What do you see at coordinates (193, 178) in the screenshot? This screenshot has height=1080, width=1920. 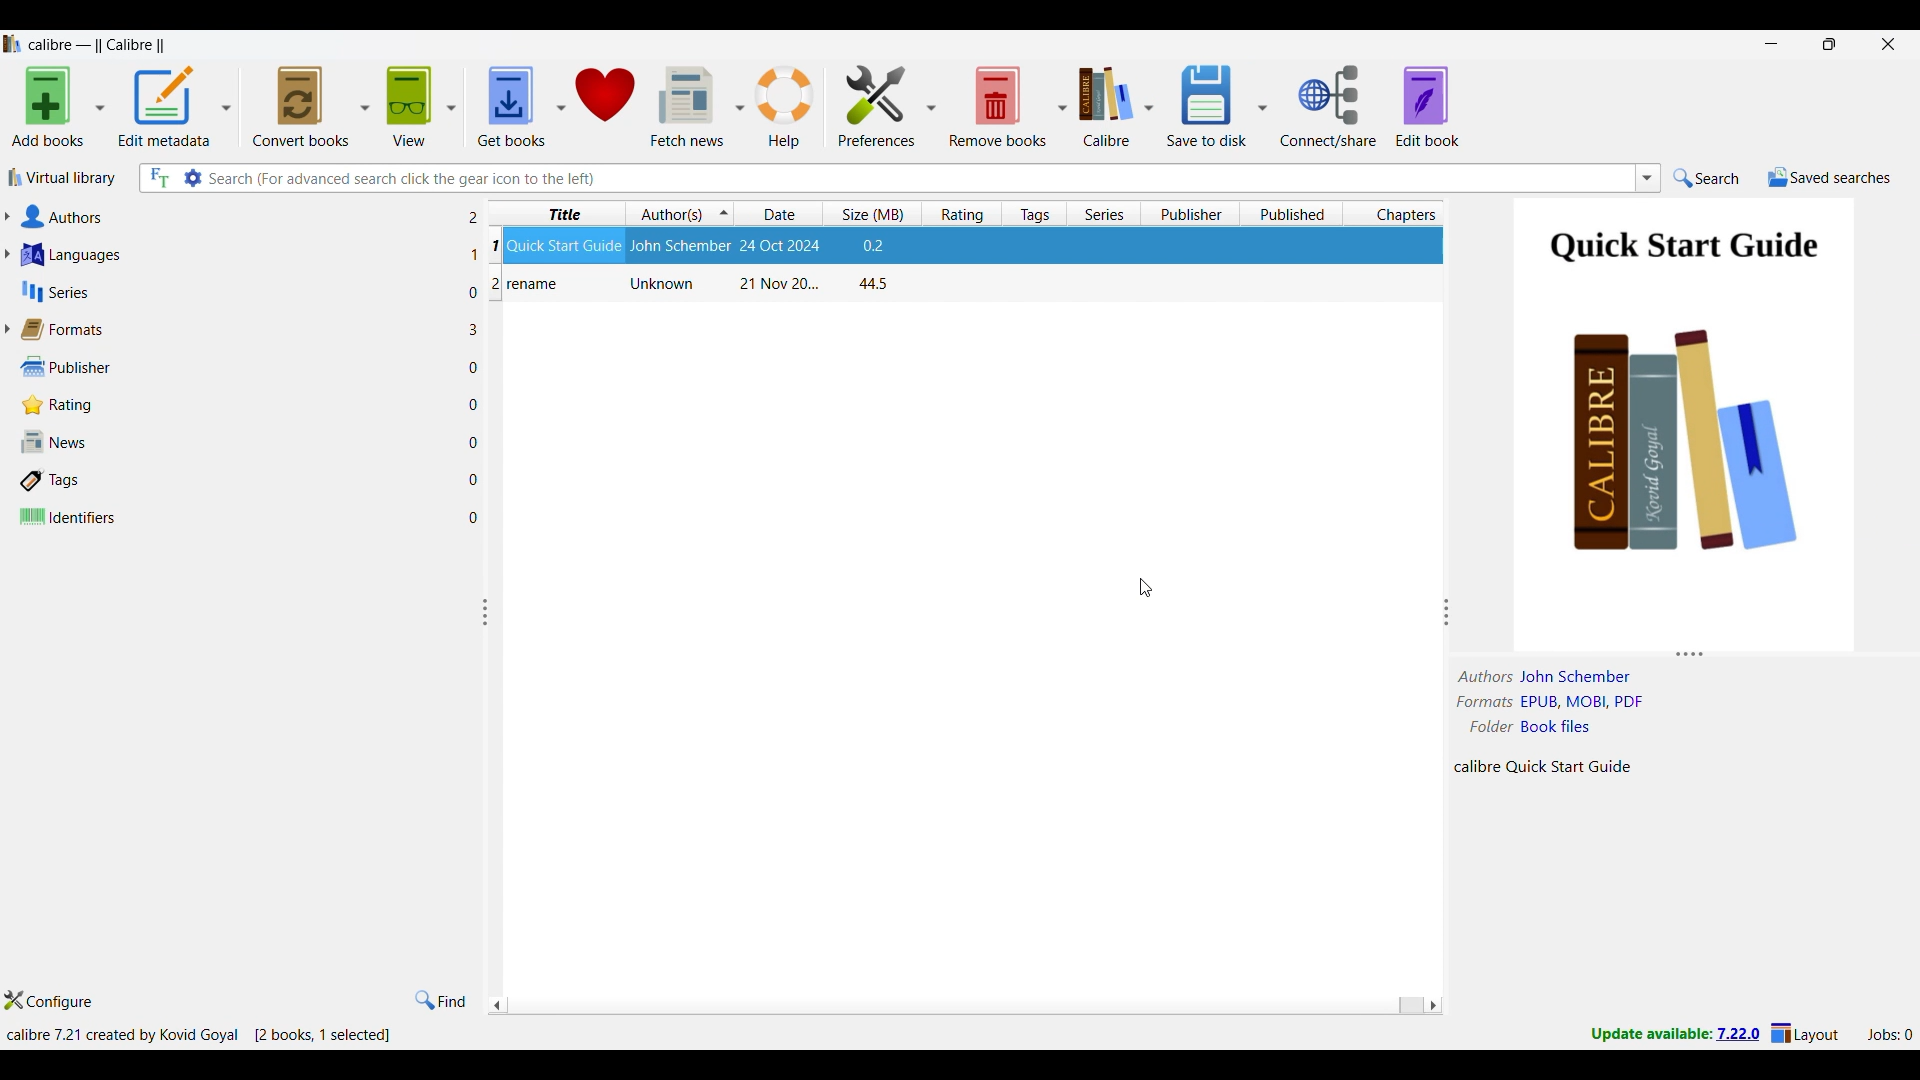 I see `Advanced search` at bounding box center [193, 178].